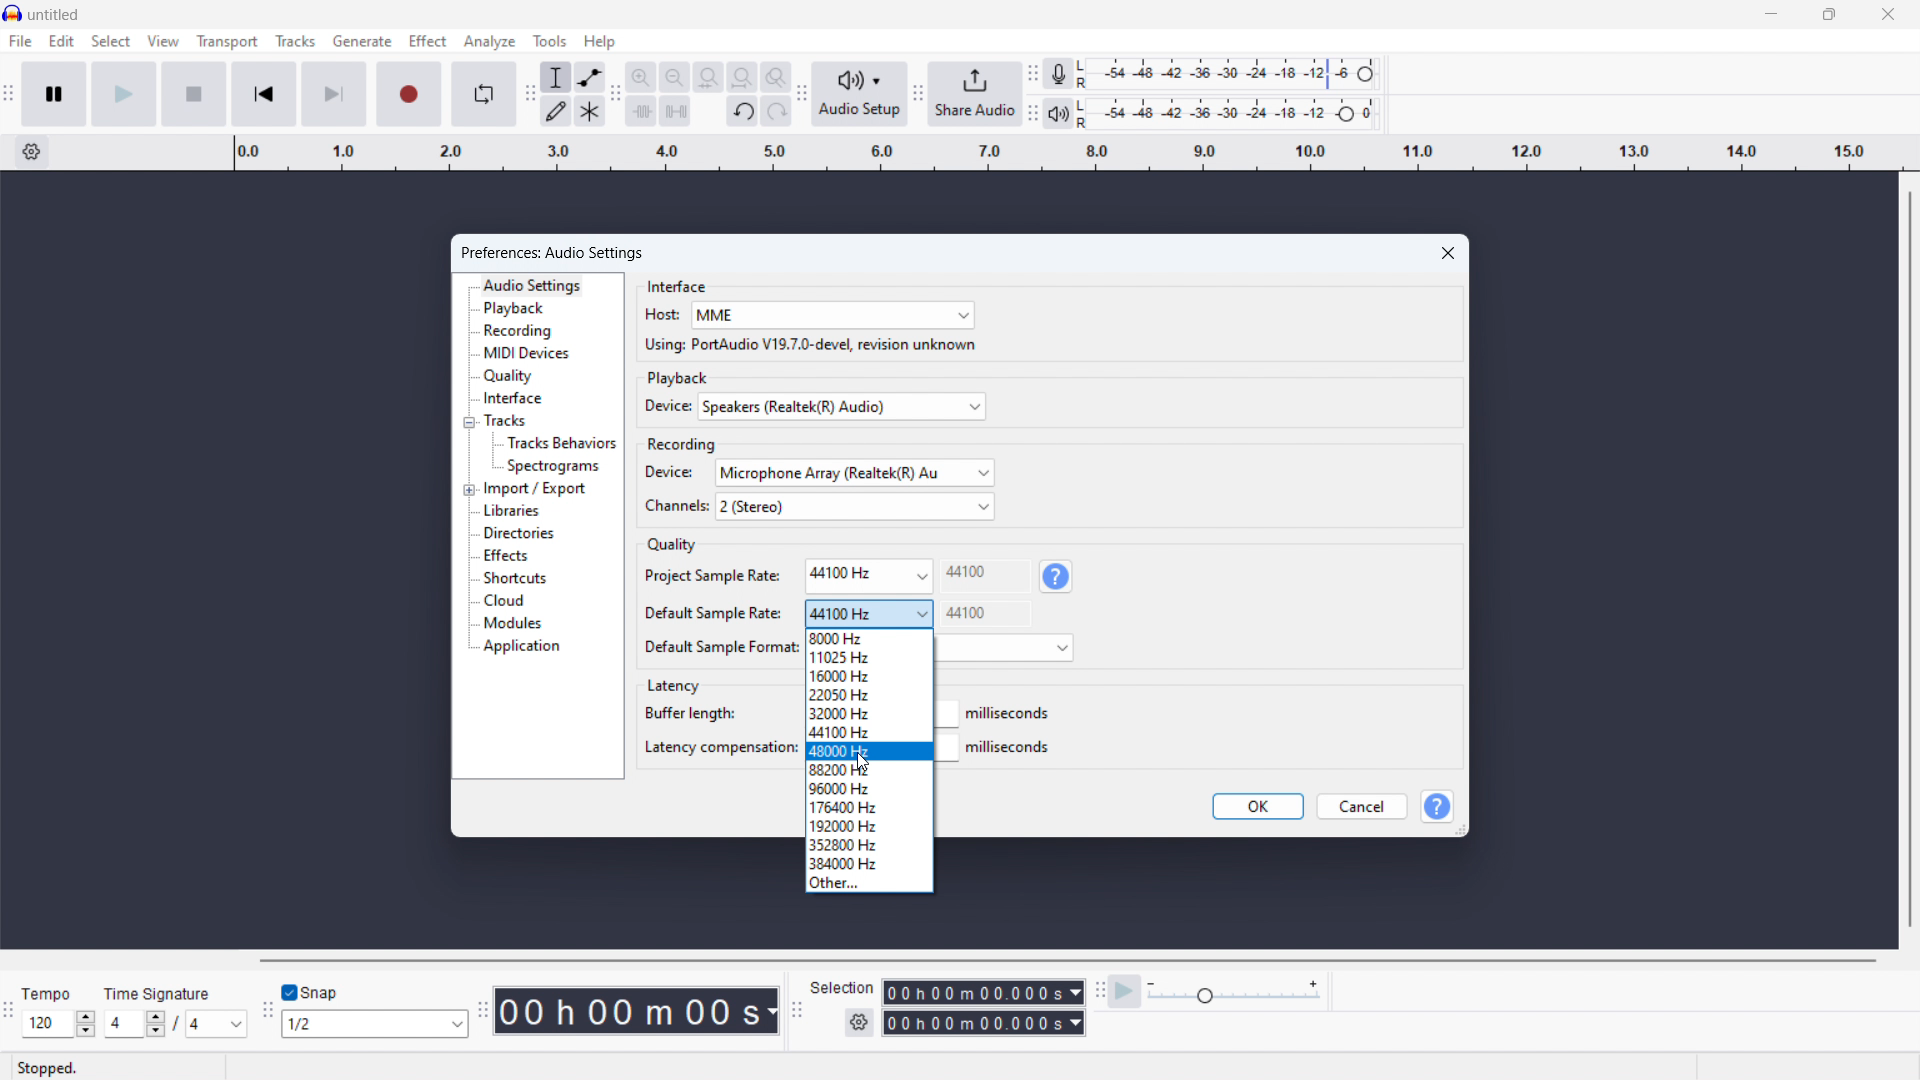 This screenshot has width=1920, height=1080. I want to click on playback, so click(680, 377).